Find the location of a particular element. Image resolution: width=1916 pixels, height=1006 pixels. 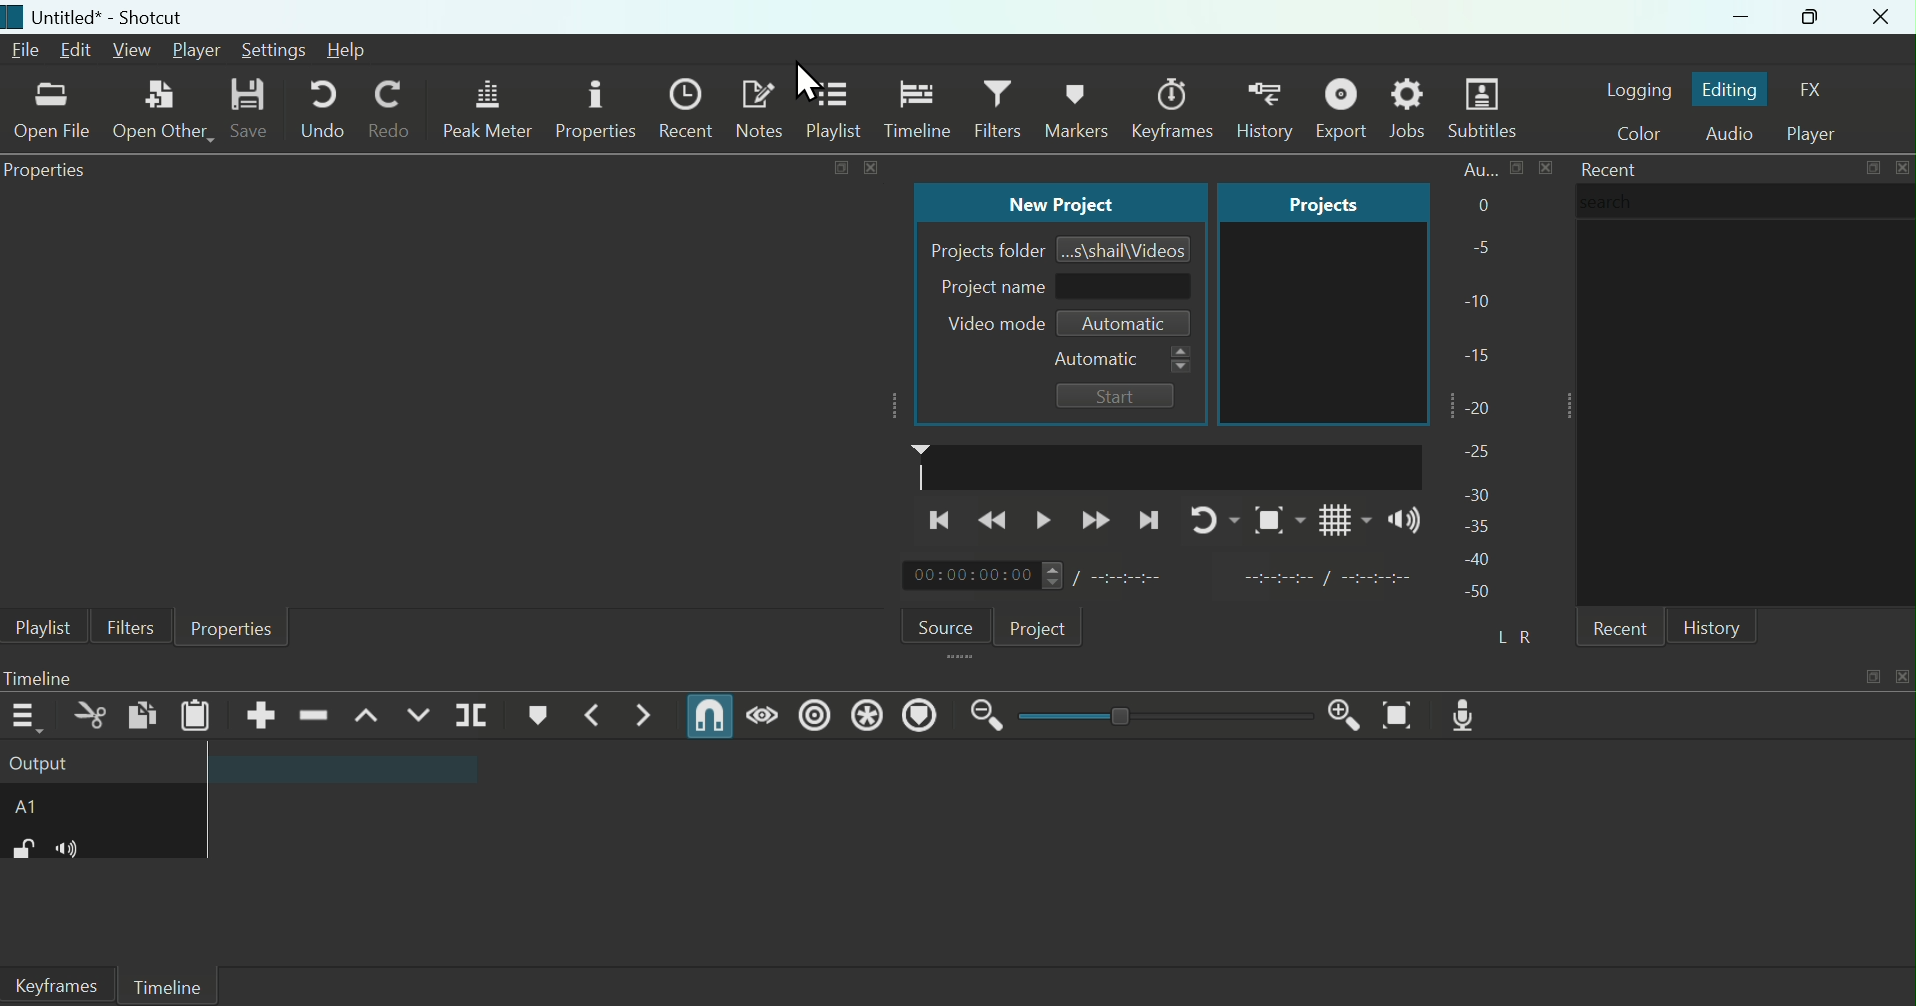

cursor is located at coordinates (813, 80).